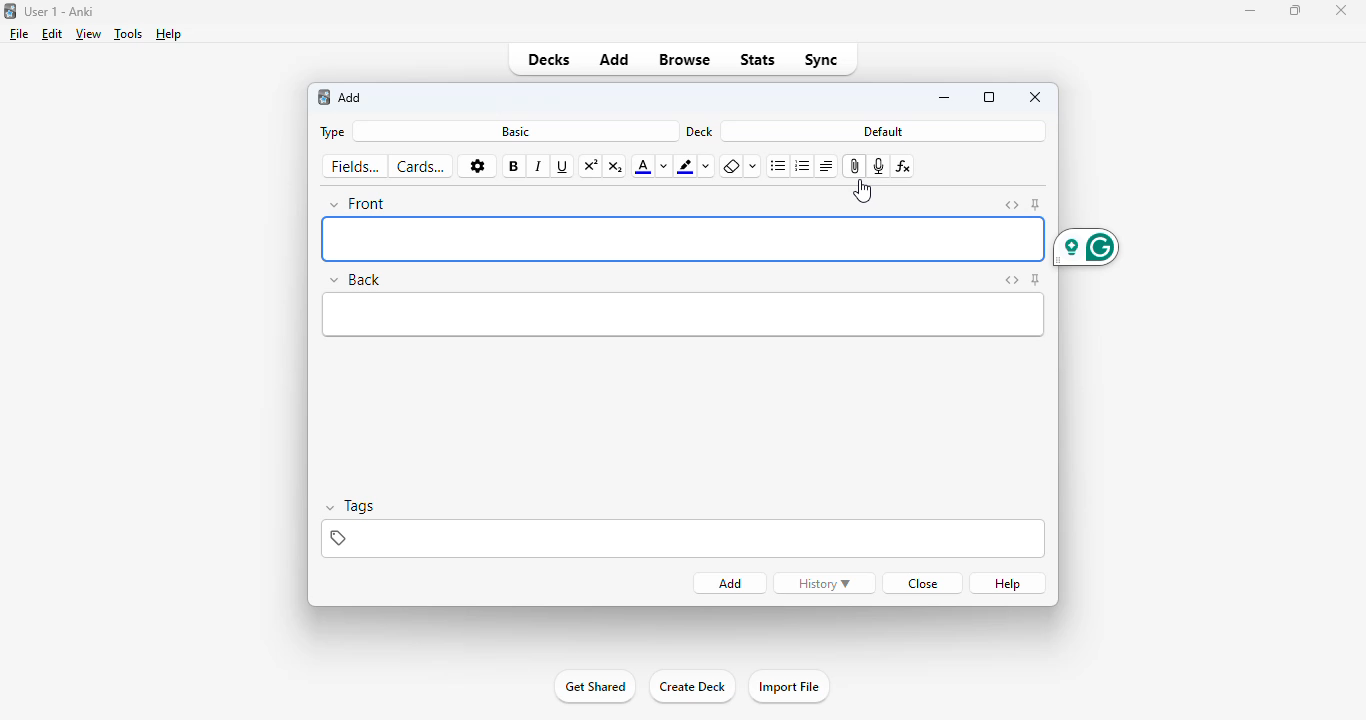 This screenshot has width=1366, height=720. Describe the element at coordinates (643, 166) in the screenshot. I see `text coloe` at that location.